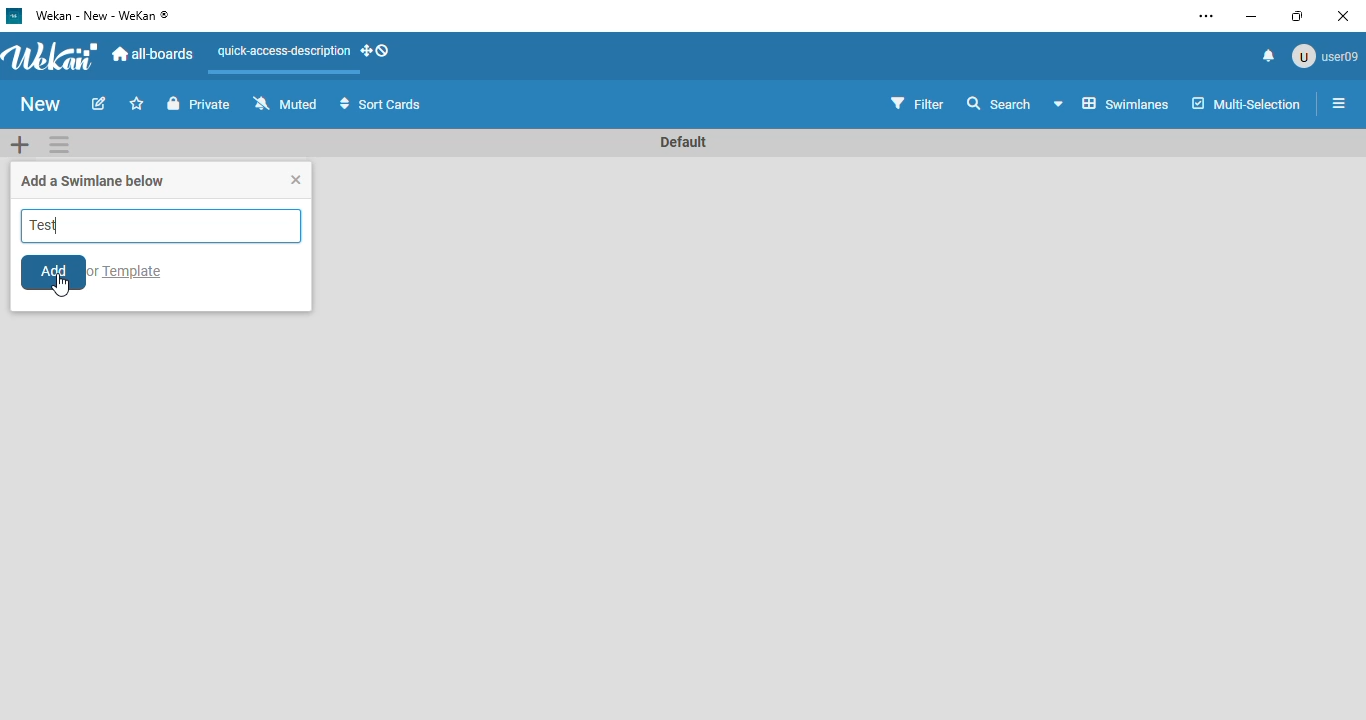  I want to click on Swimlane name - Test, so click(161, 226).